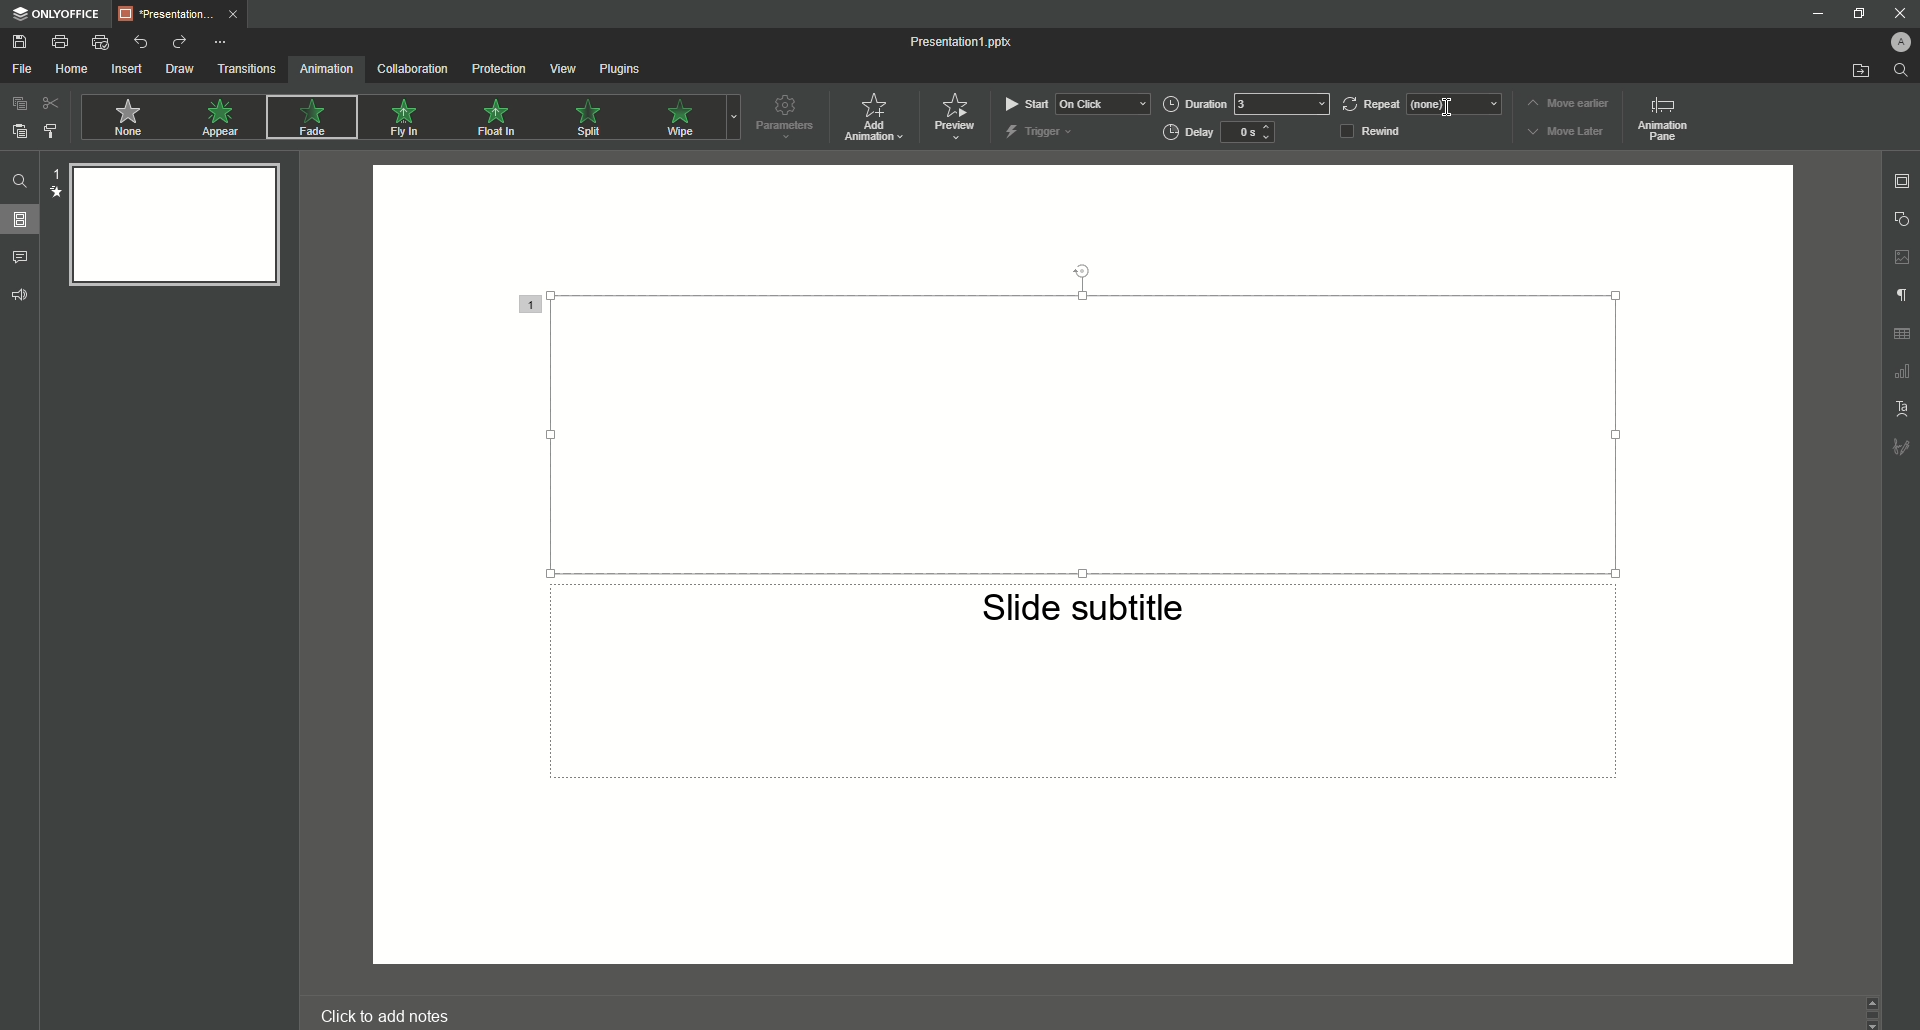 This screenshot has width=1920, height=1030. Describe the element at coordinates (498, 71) in the screenshot. I see `Protection` at that location.